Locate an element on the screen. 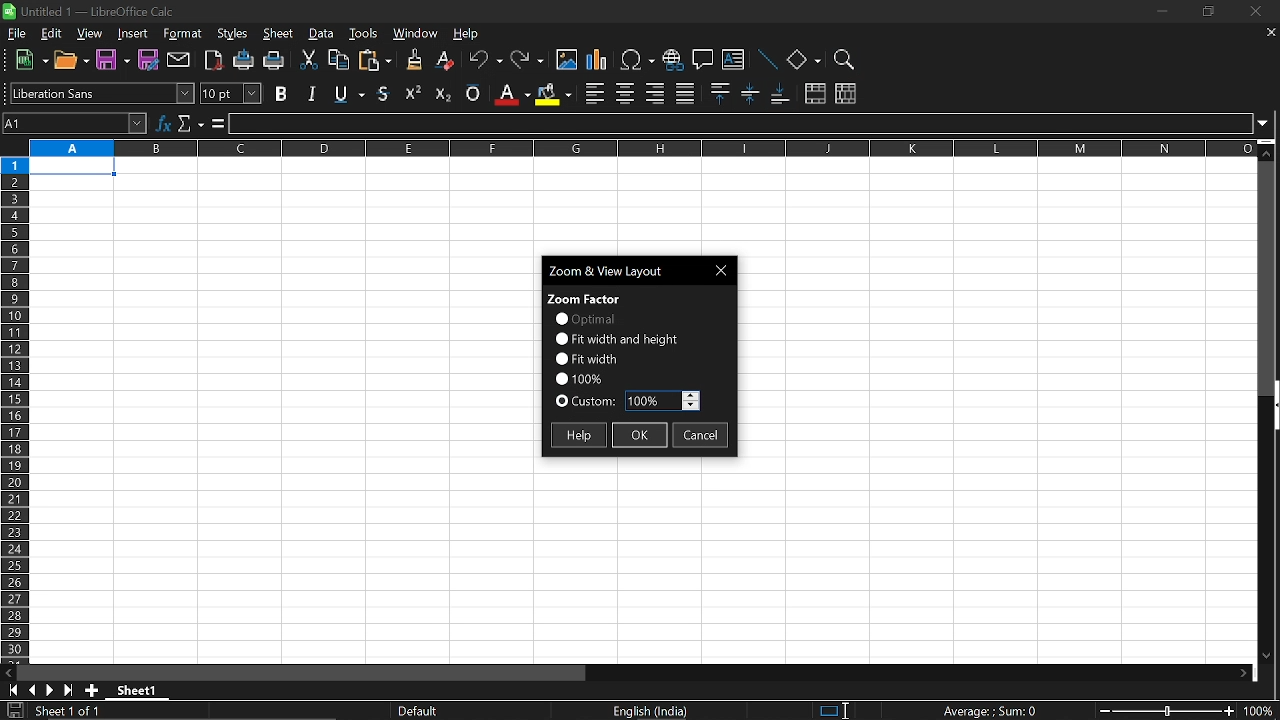 Image resolution: width=1280 pixels, height=720 pixels. insert image is located at coordinates (567, 60).